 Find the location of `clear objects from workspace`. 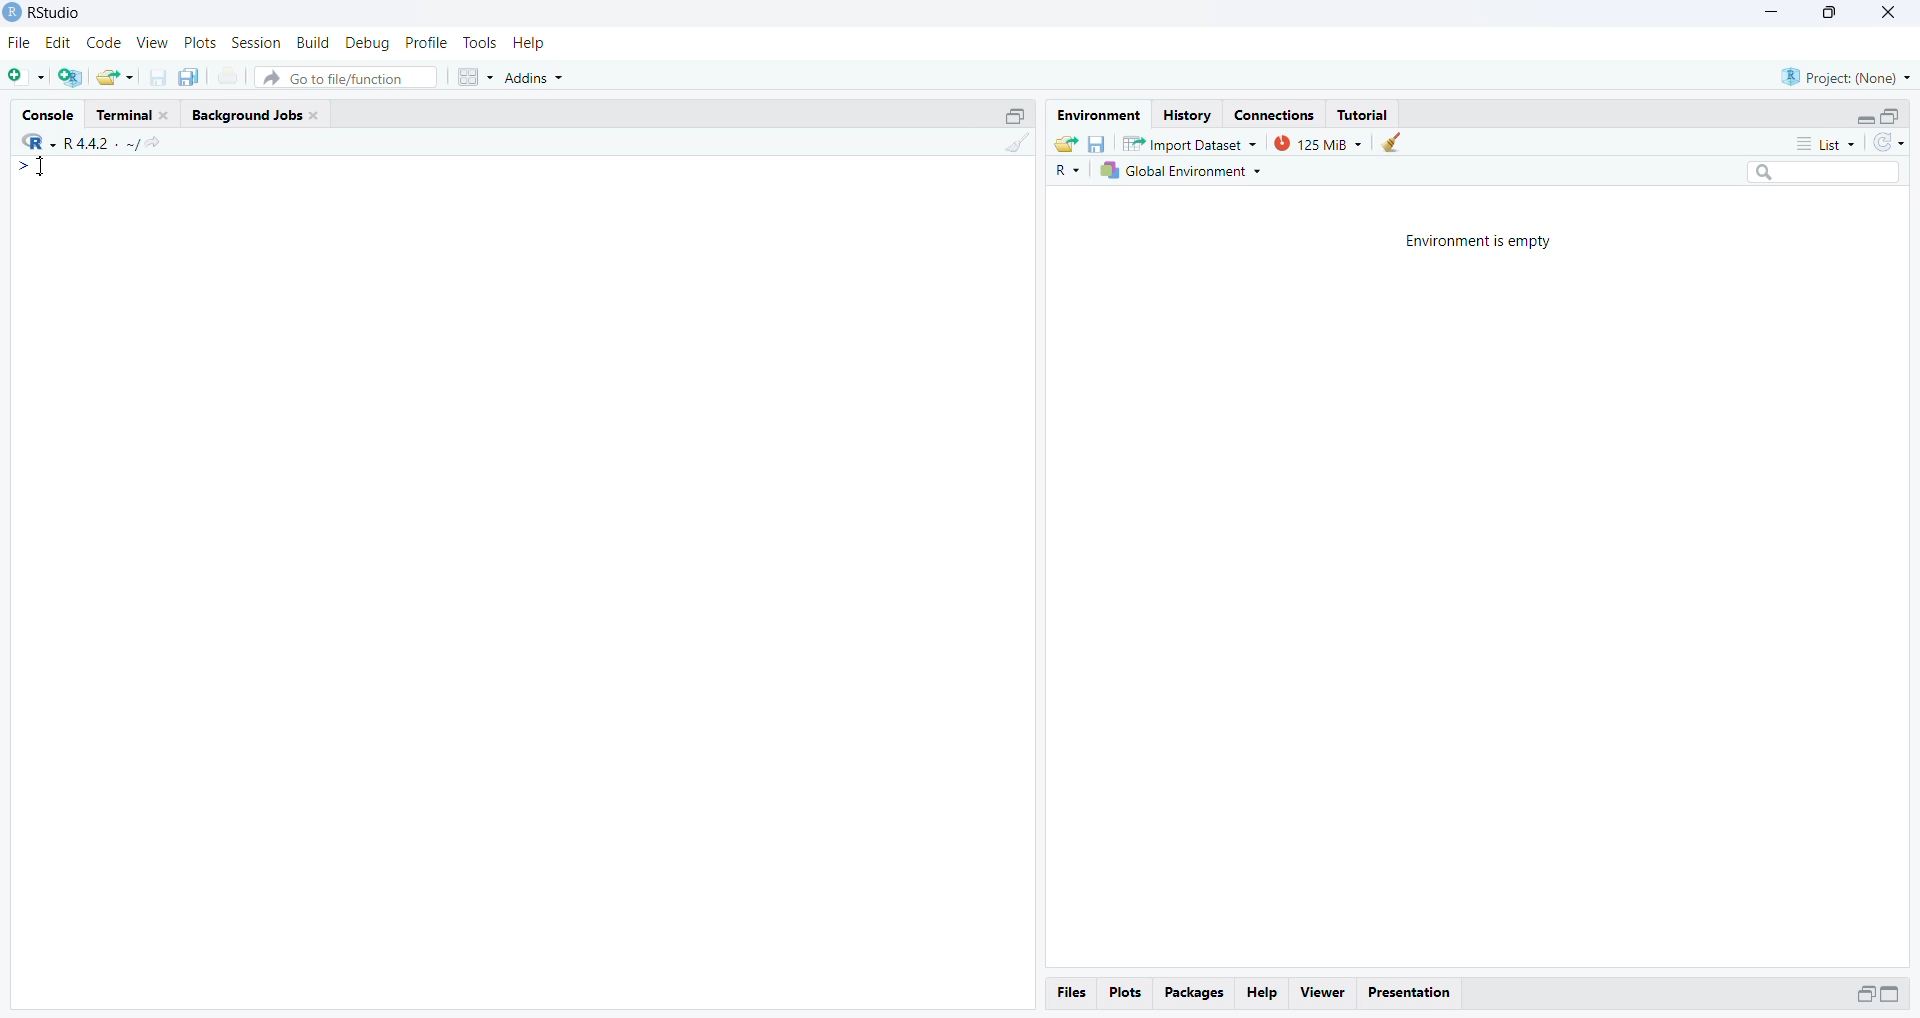

clear objects from workspace is located at coordinates (1390, 142).